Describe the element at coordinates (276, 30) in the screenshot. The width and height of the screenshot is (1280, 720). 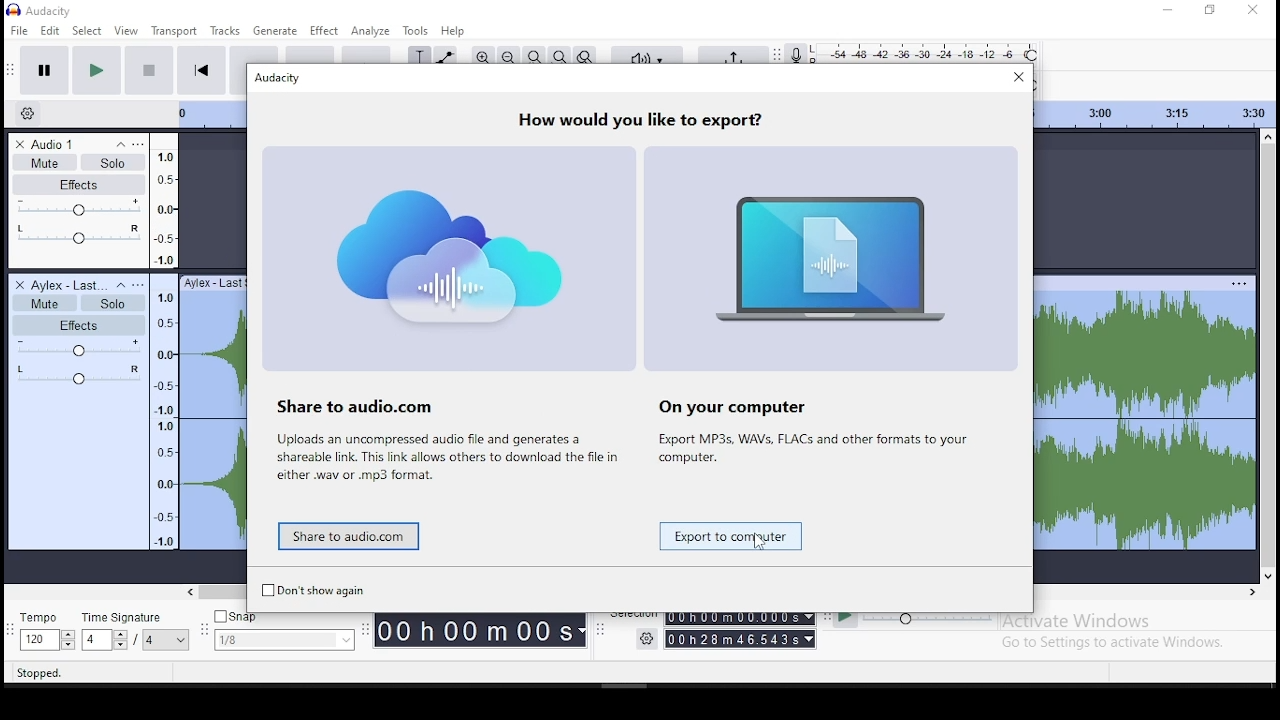
I see `generate` at that location.